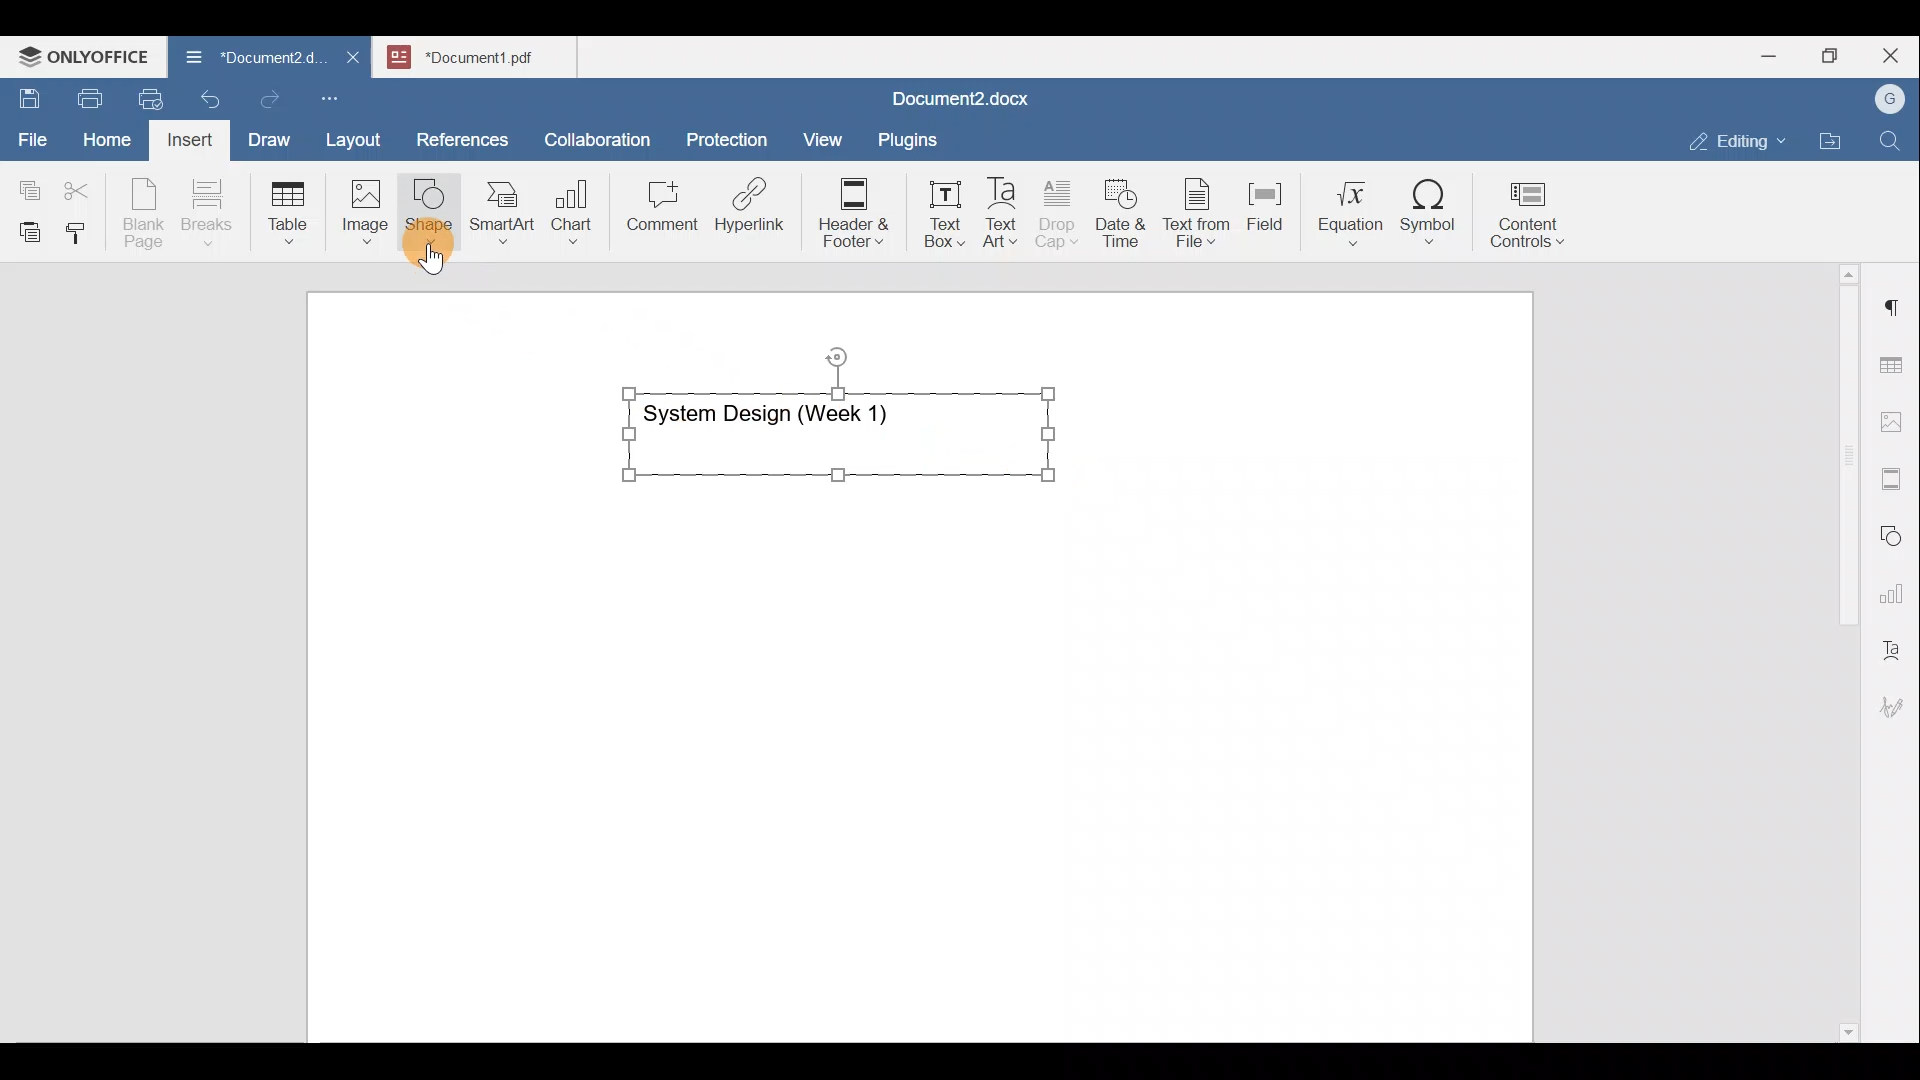 This screenshot has height=1080, width=1920. What do you see at coordinates (1835, 56) in the screenshot?
I see `Maximize` at bounding box center [1835, 56].